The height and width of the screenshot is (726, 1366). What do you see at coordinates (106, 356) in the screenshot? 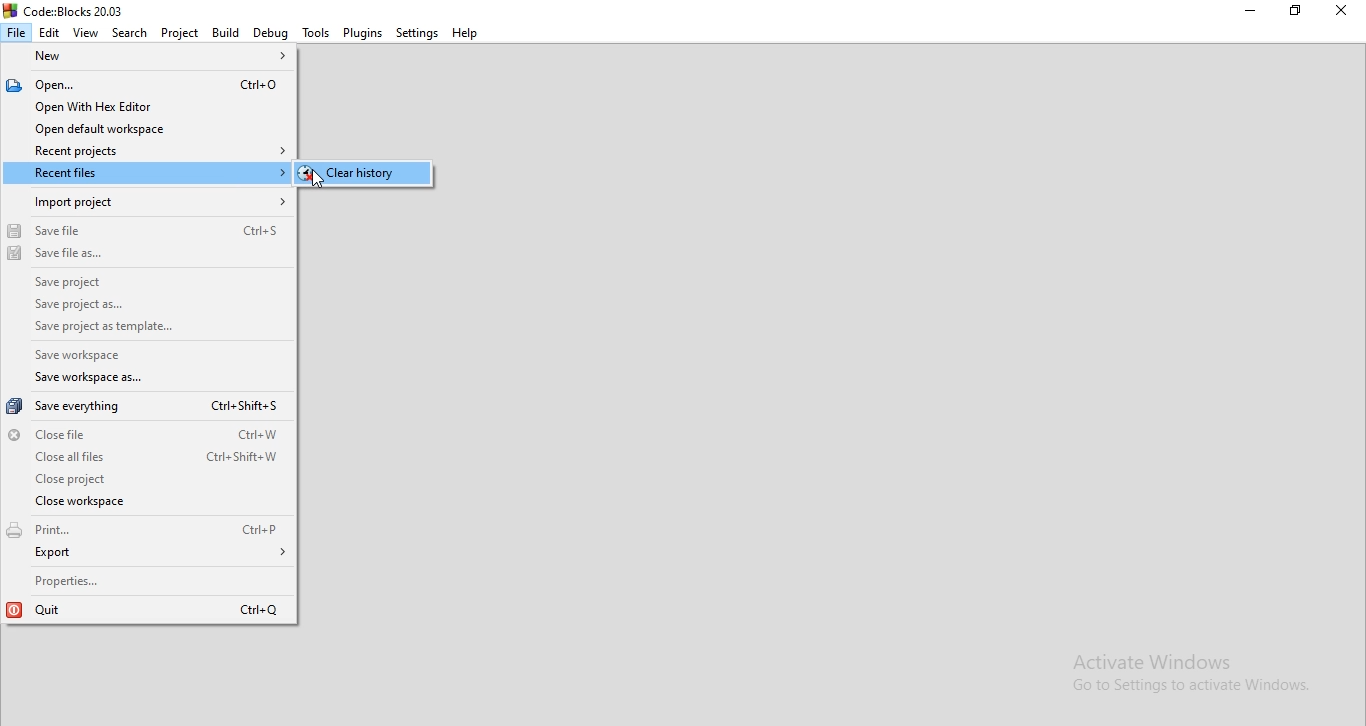
I see `Save Workspace` at bounding box center [106, 356].